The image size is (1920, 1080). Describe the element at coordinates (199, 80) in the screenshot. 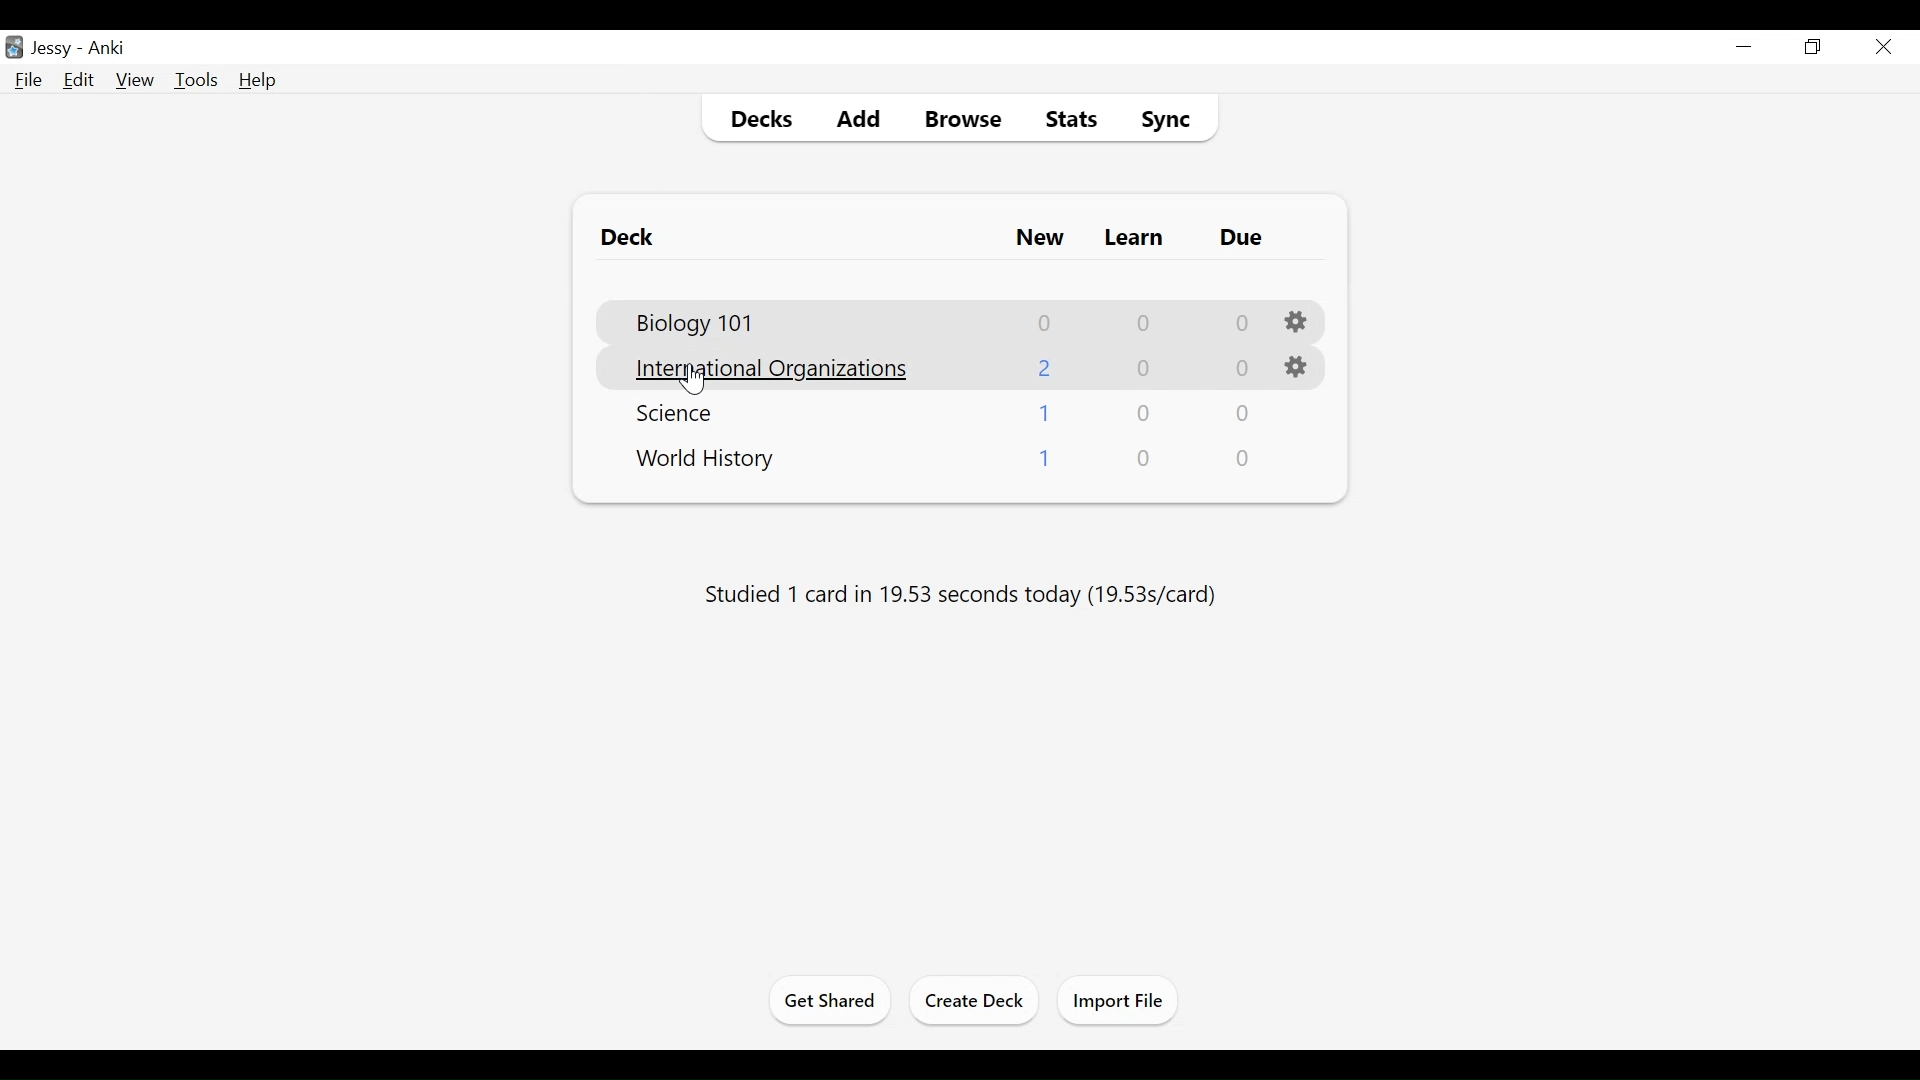

I see `Tools` at that location.